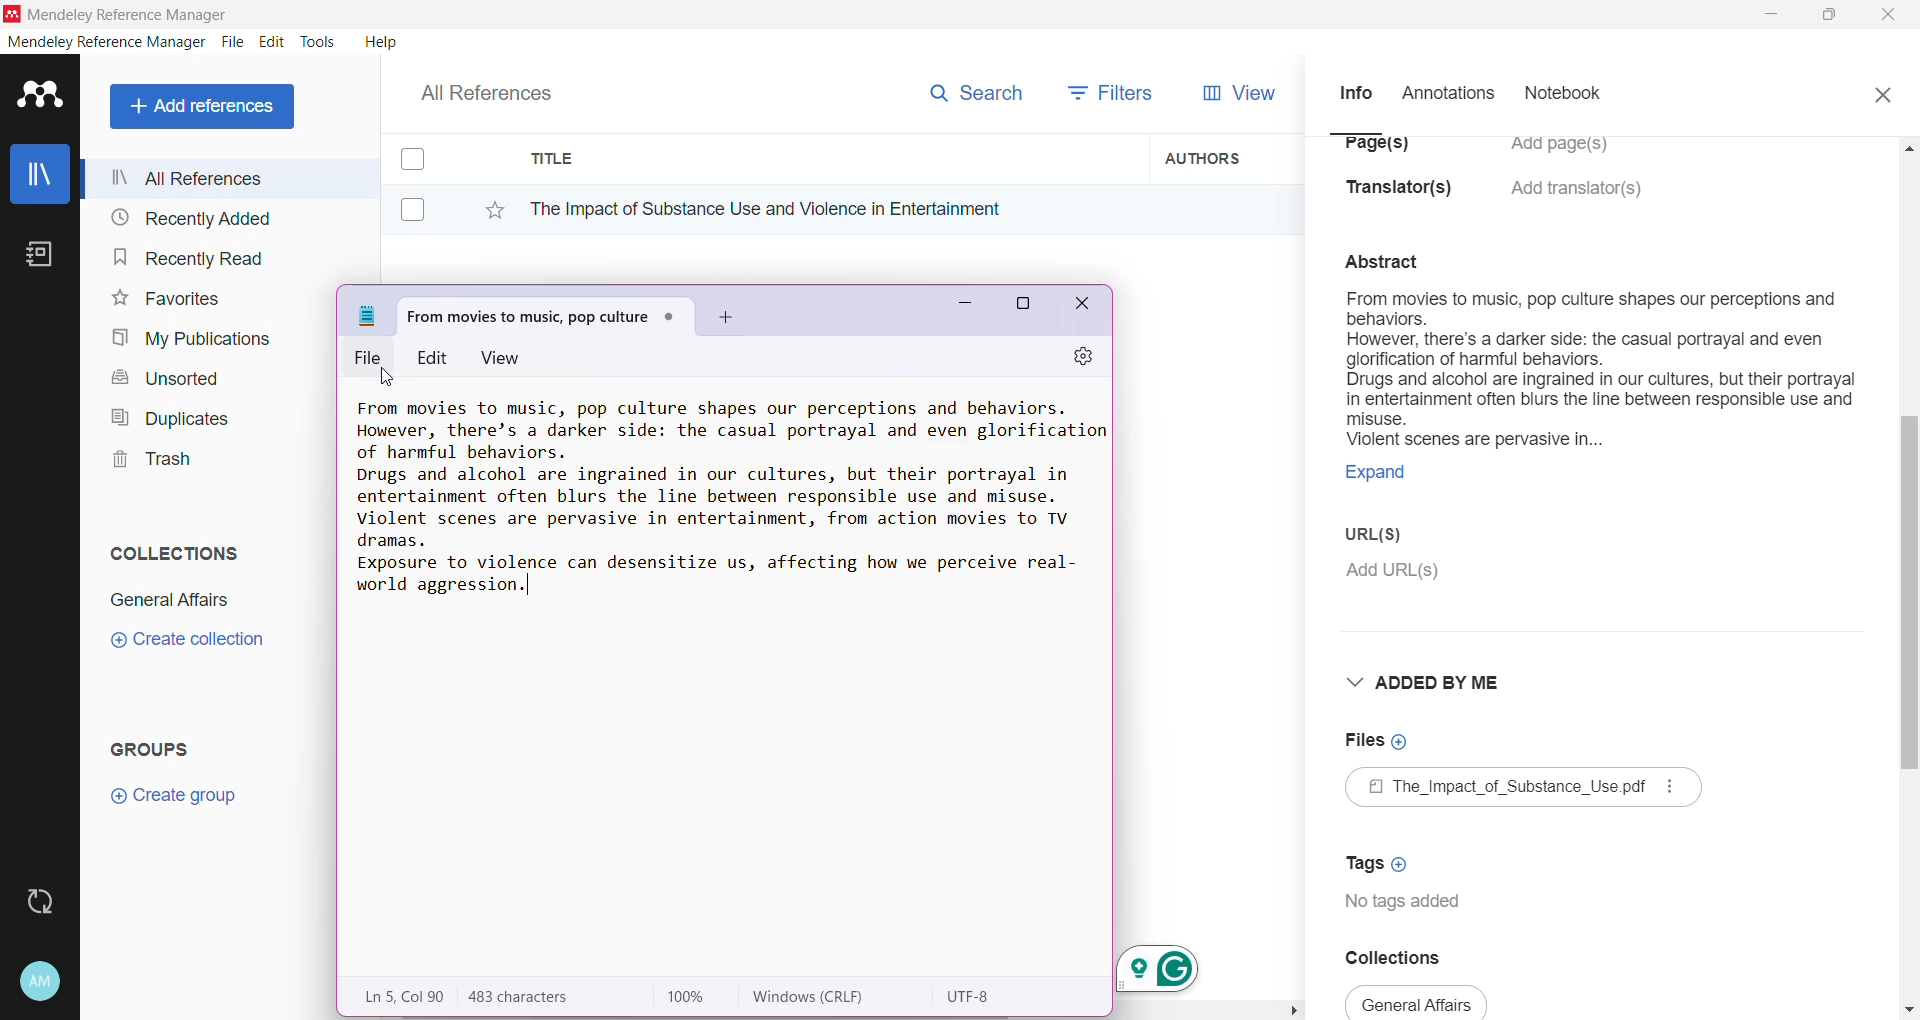 Image resolution: width=1920 pixels, height=1020 pixels. Describe the element at coordinates (1227, 157) in the screenshot. I see `Authors` at that location.